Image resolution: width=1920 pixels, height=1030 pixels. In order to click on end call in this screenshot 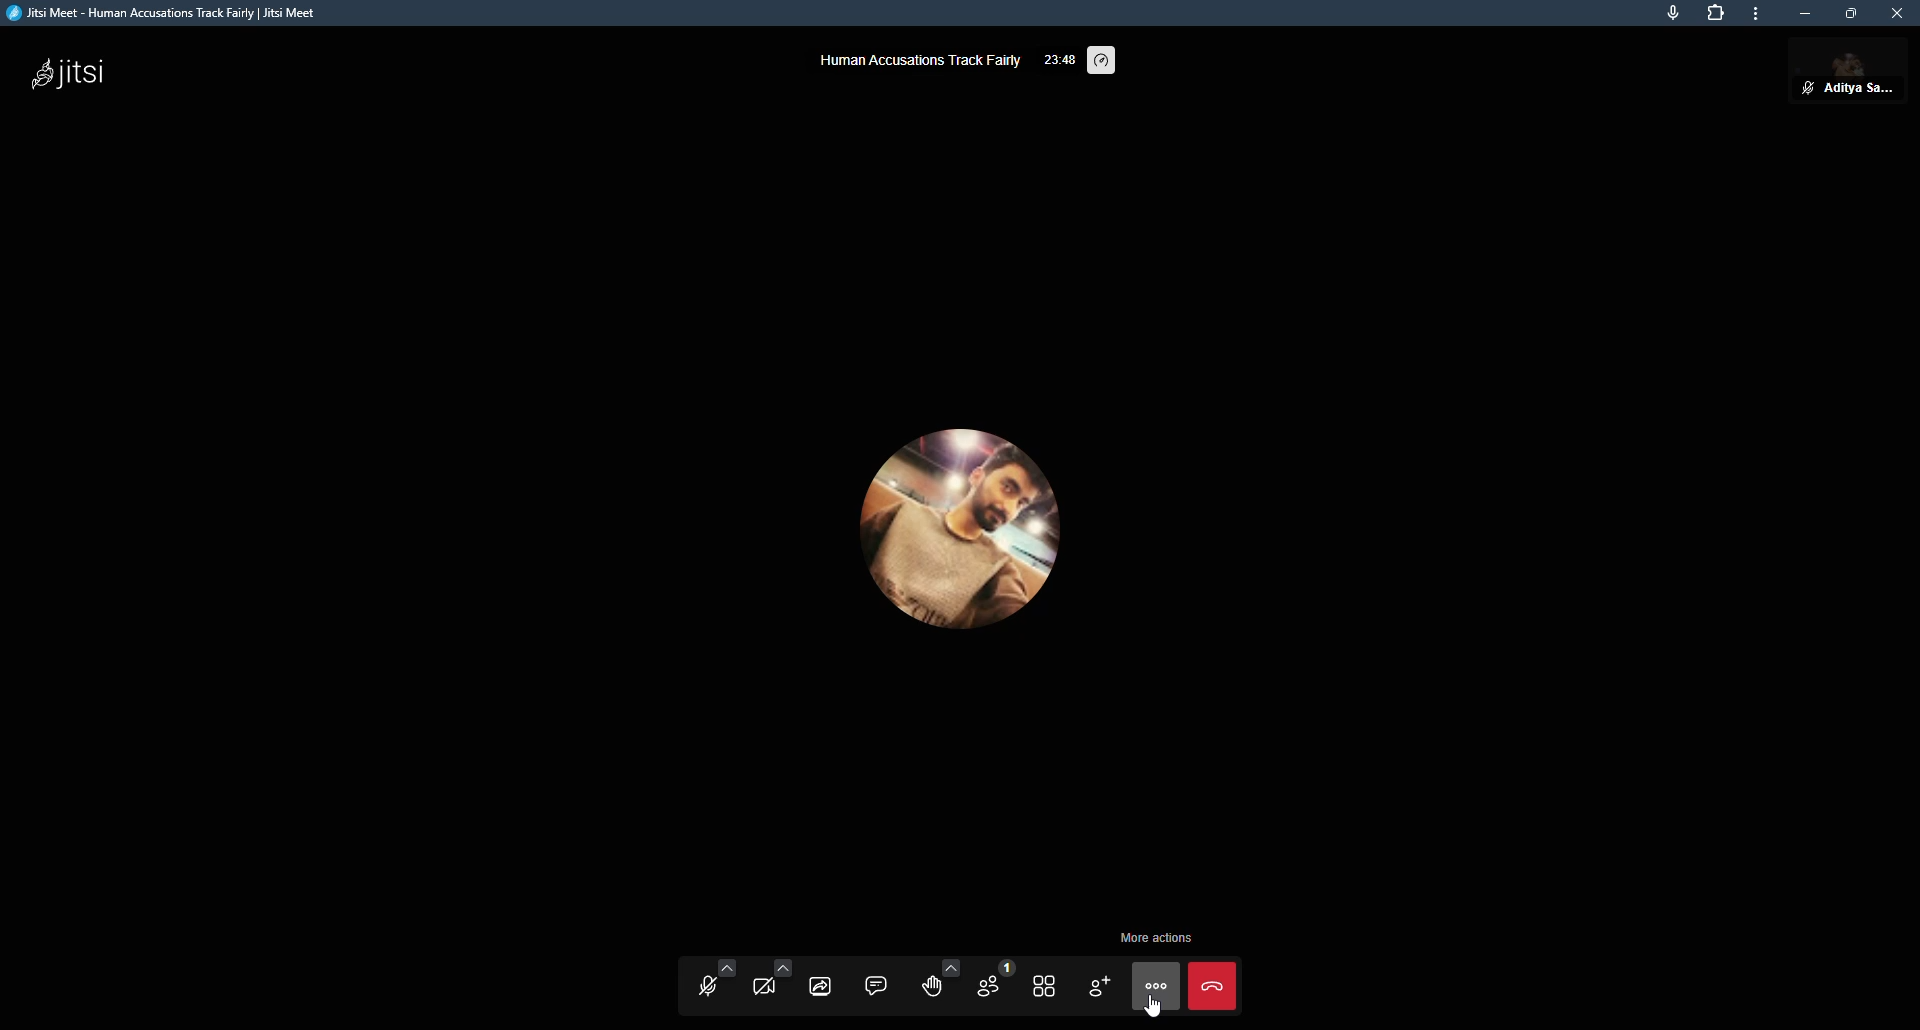, I will do `click(1212, 984)`.